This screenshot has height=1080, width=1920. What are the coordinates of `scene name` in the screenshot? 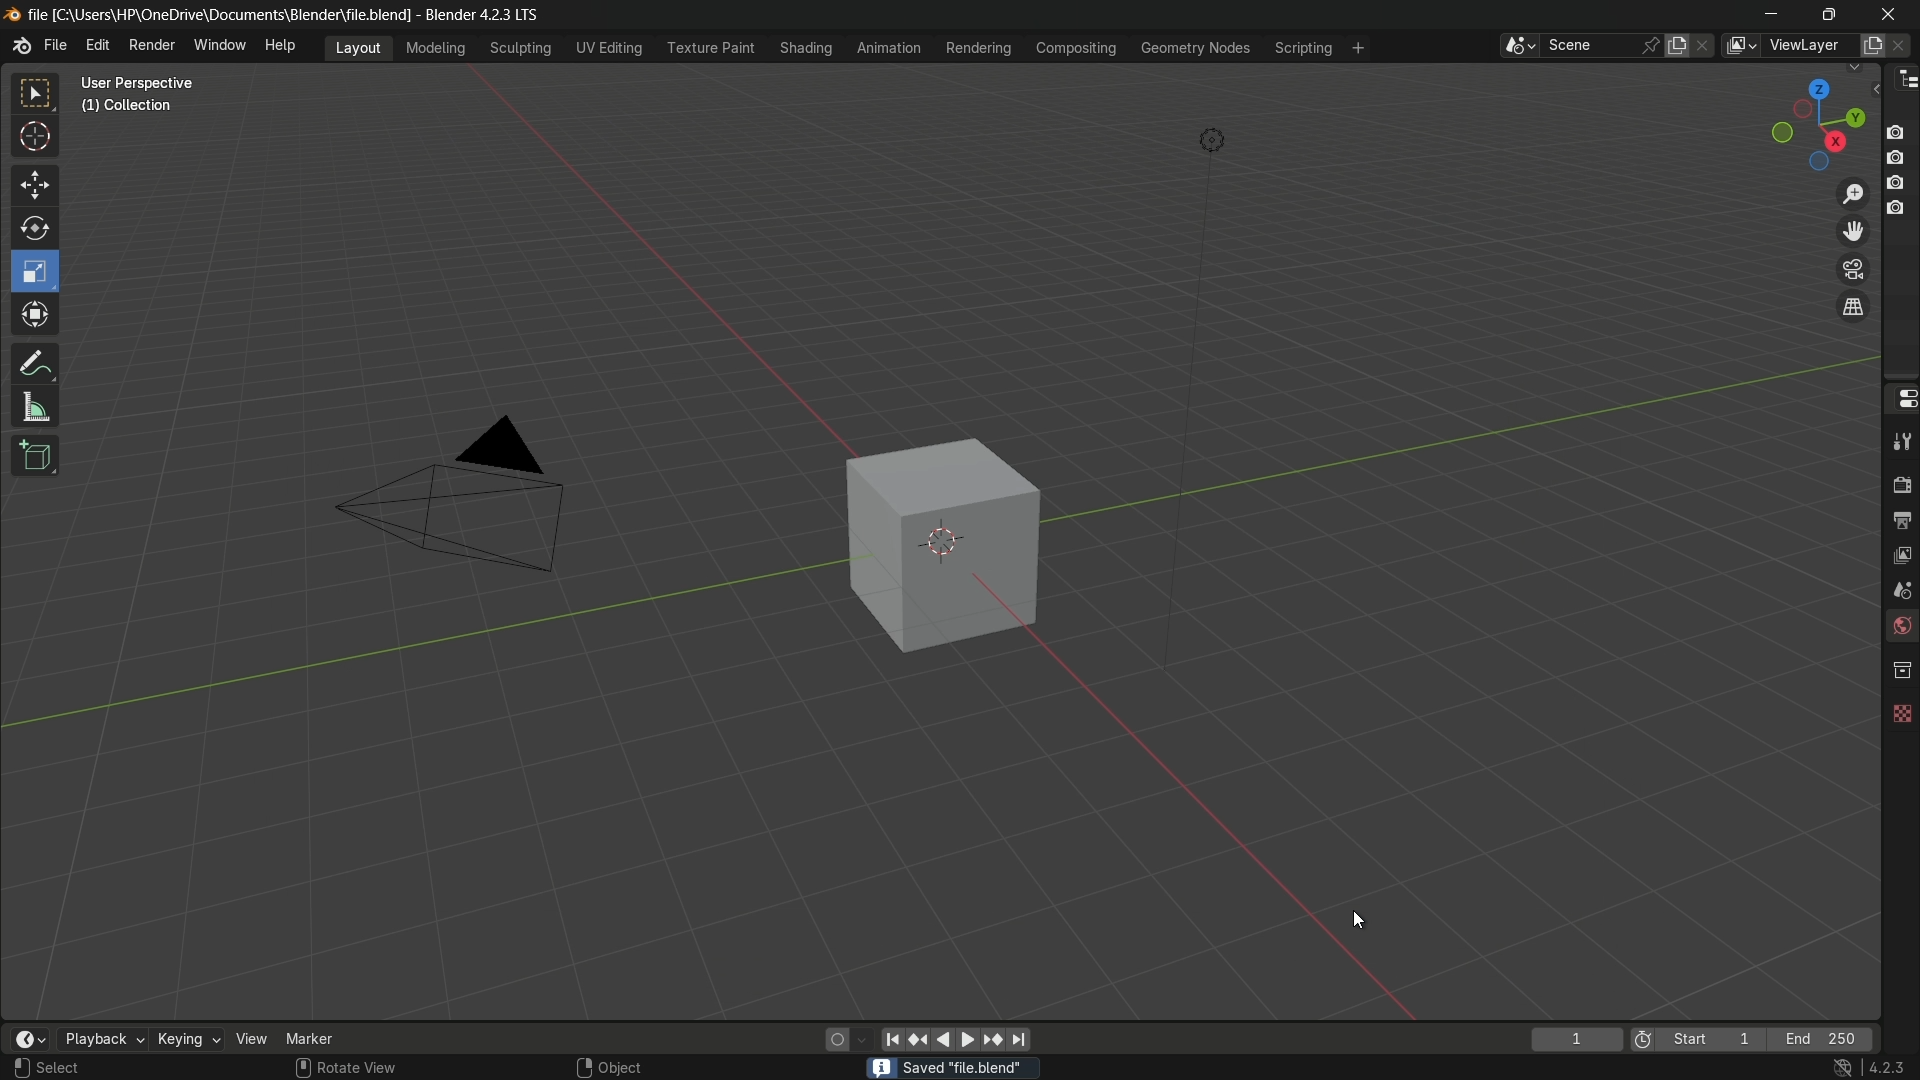 It's located at (1589, 44).